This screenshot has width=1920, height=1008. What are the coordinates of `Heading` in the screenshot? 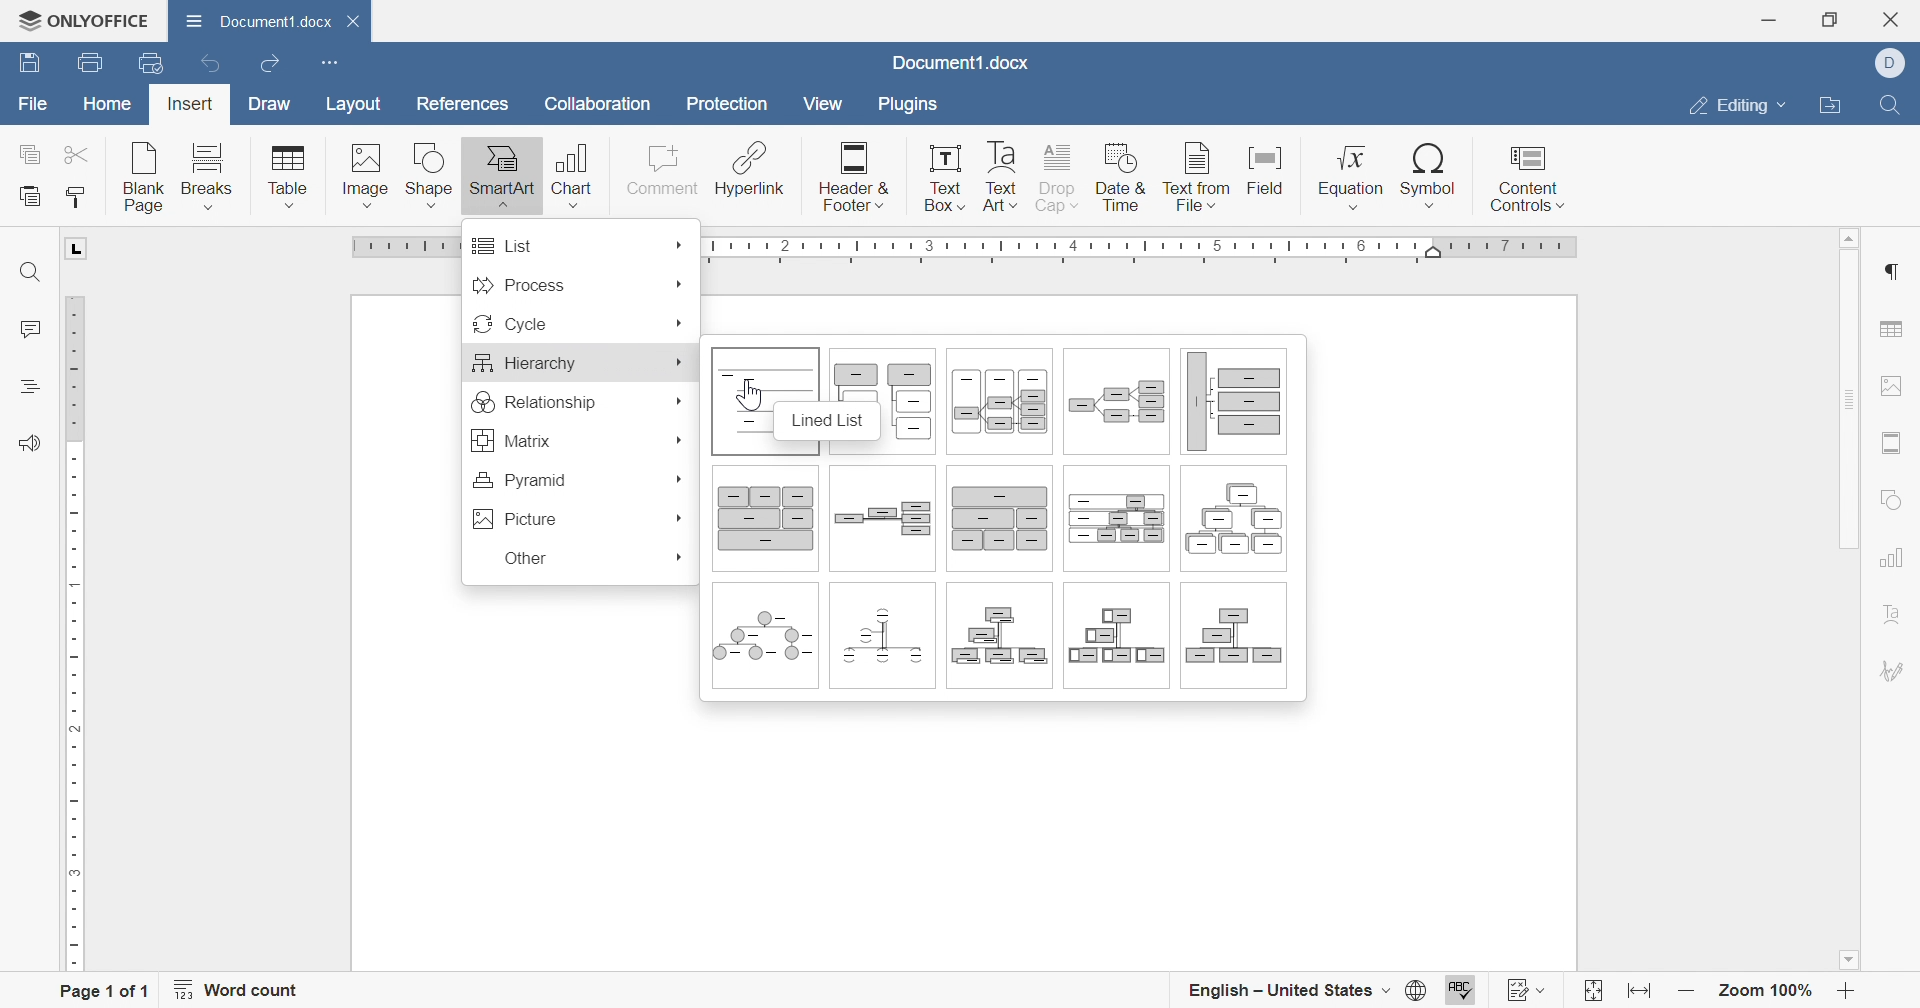 It's located at (27, 384).